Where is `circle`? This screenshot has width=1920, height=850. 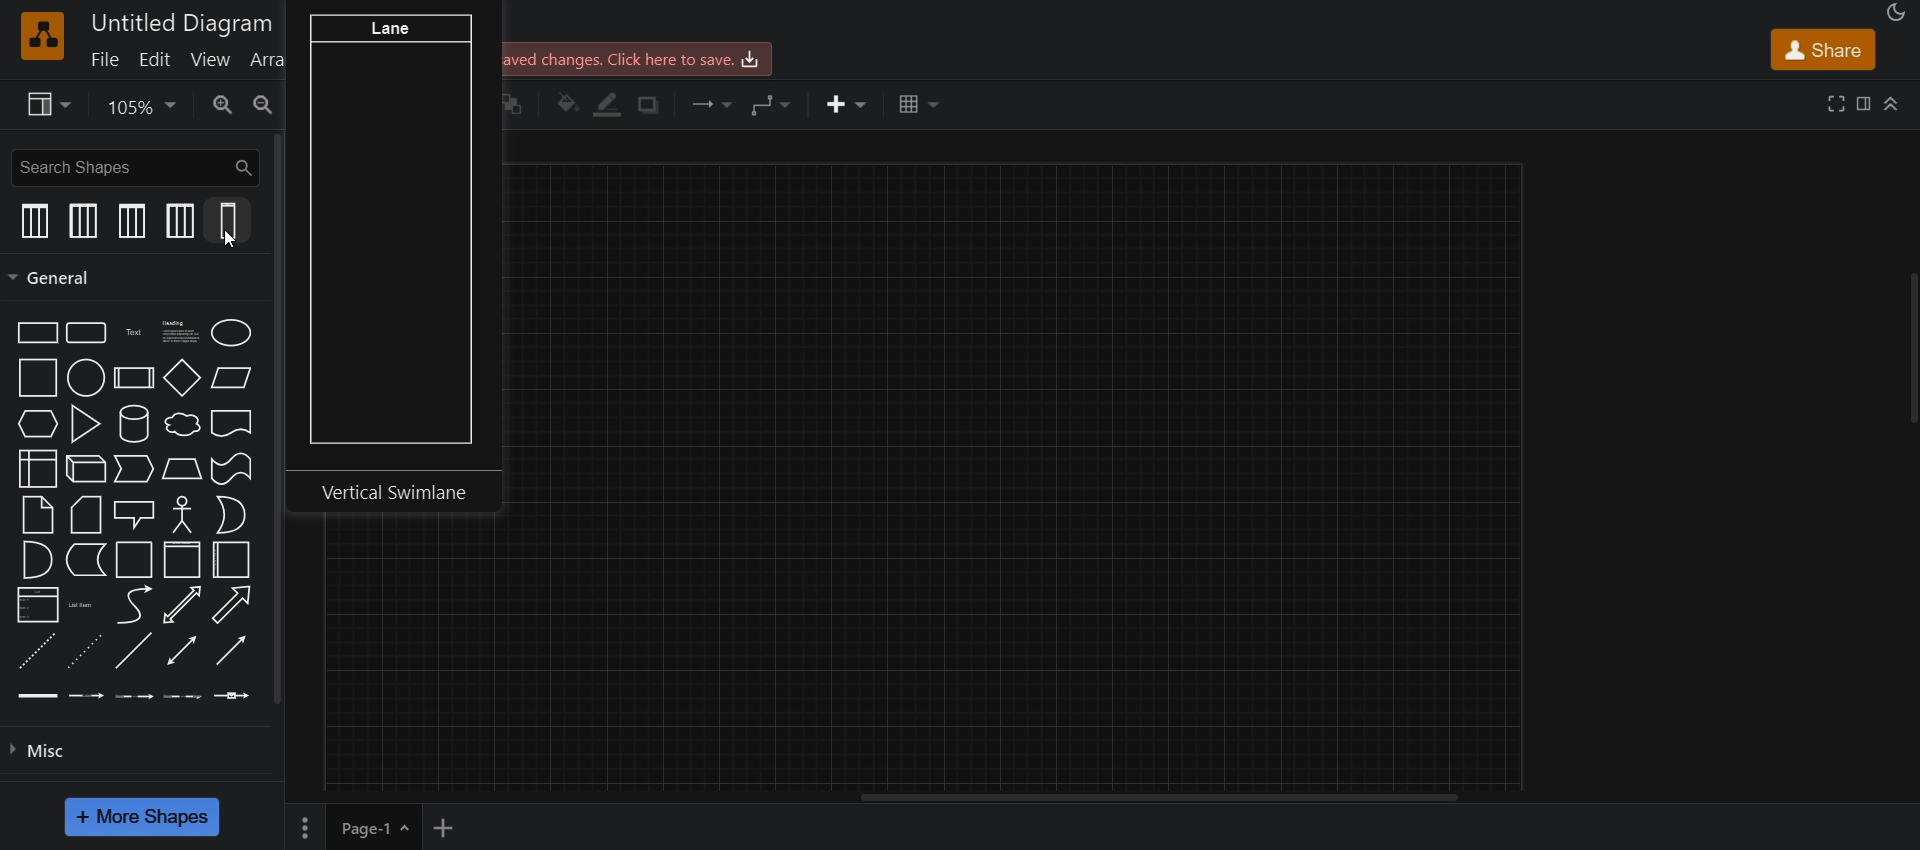
circle is located at coordinates (86, 379).